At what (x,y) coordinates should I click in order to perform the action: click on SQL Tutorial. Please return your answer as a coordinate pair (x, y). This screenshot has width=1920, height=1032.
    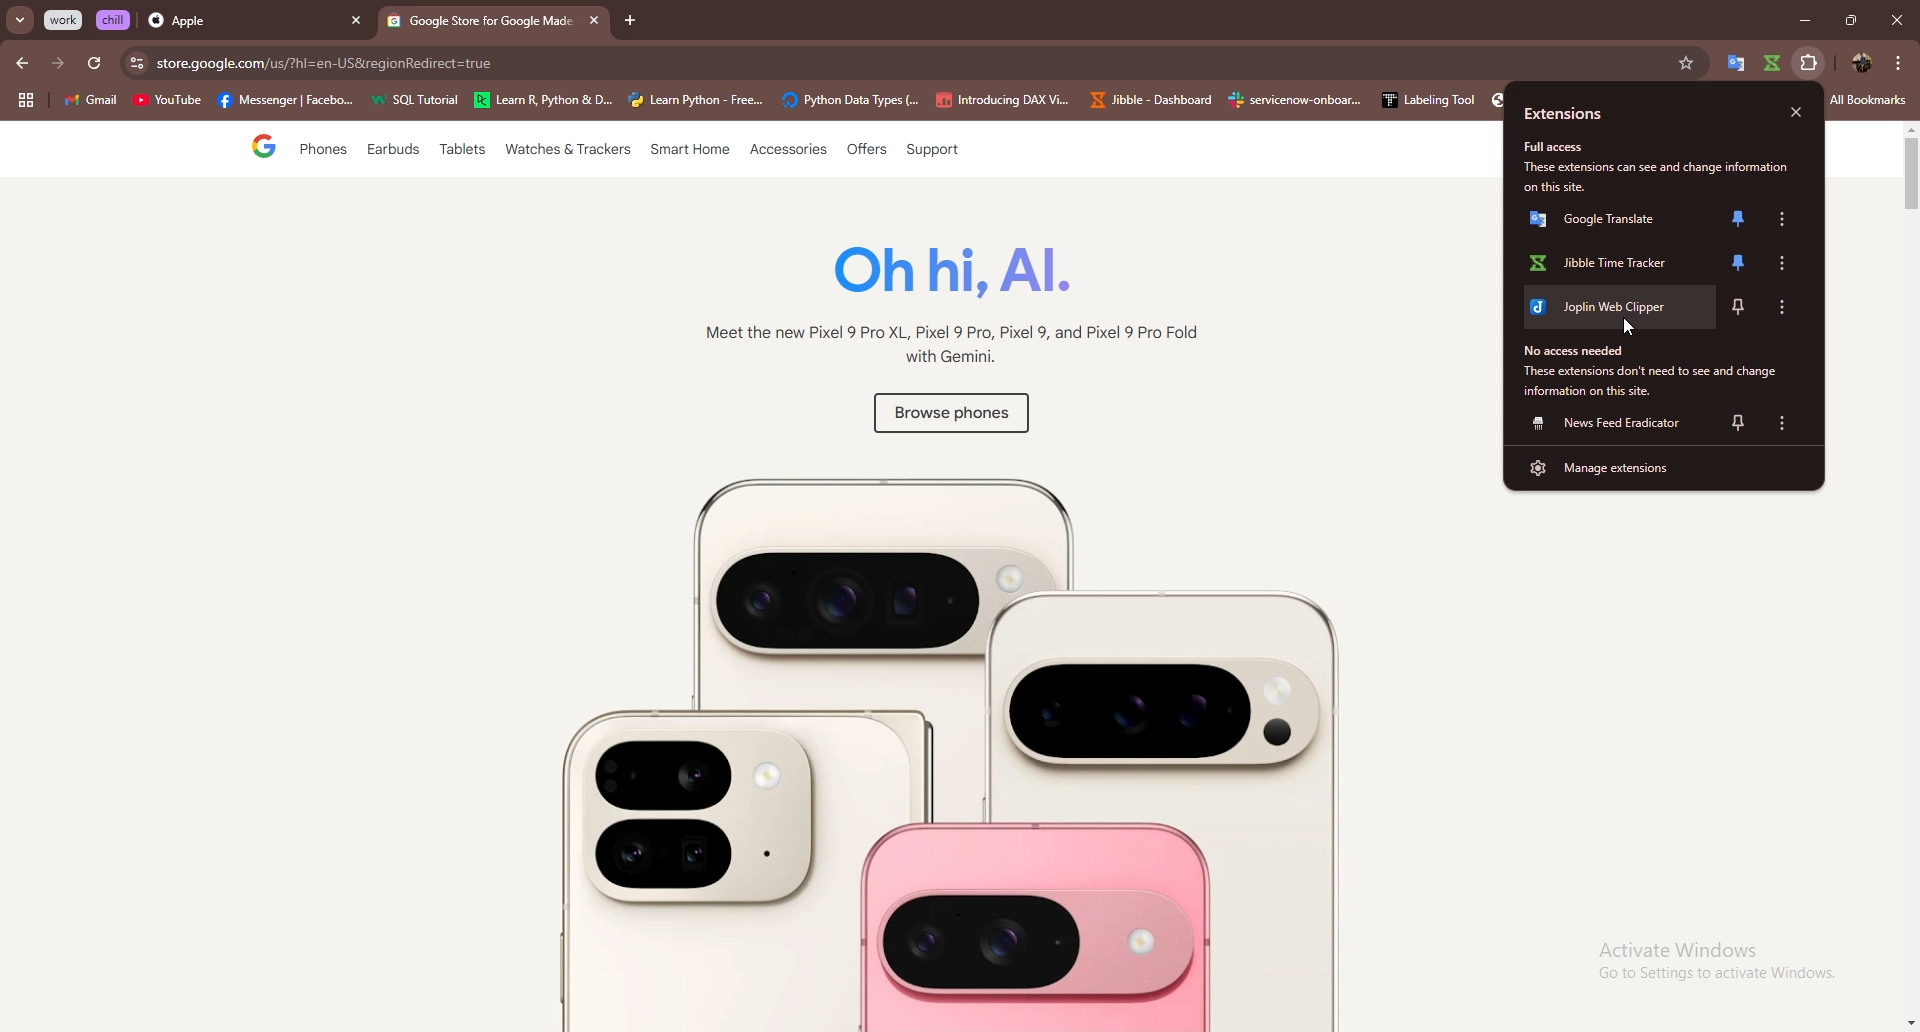
    Looking at the image, I should click on (421, 102).